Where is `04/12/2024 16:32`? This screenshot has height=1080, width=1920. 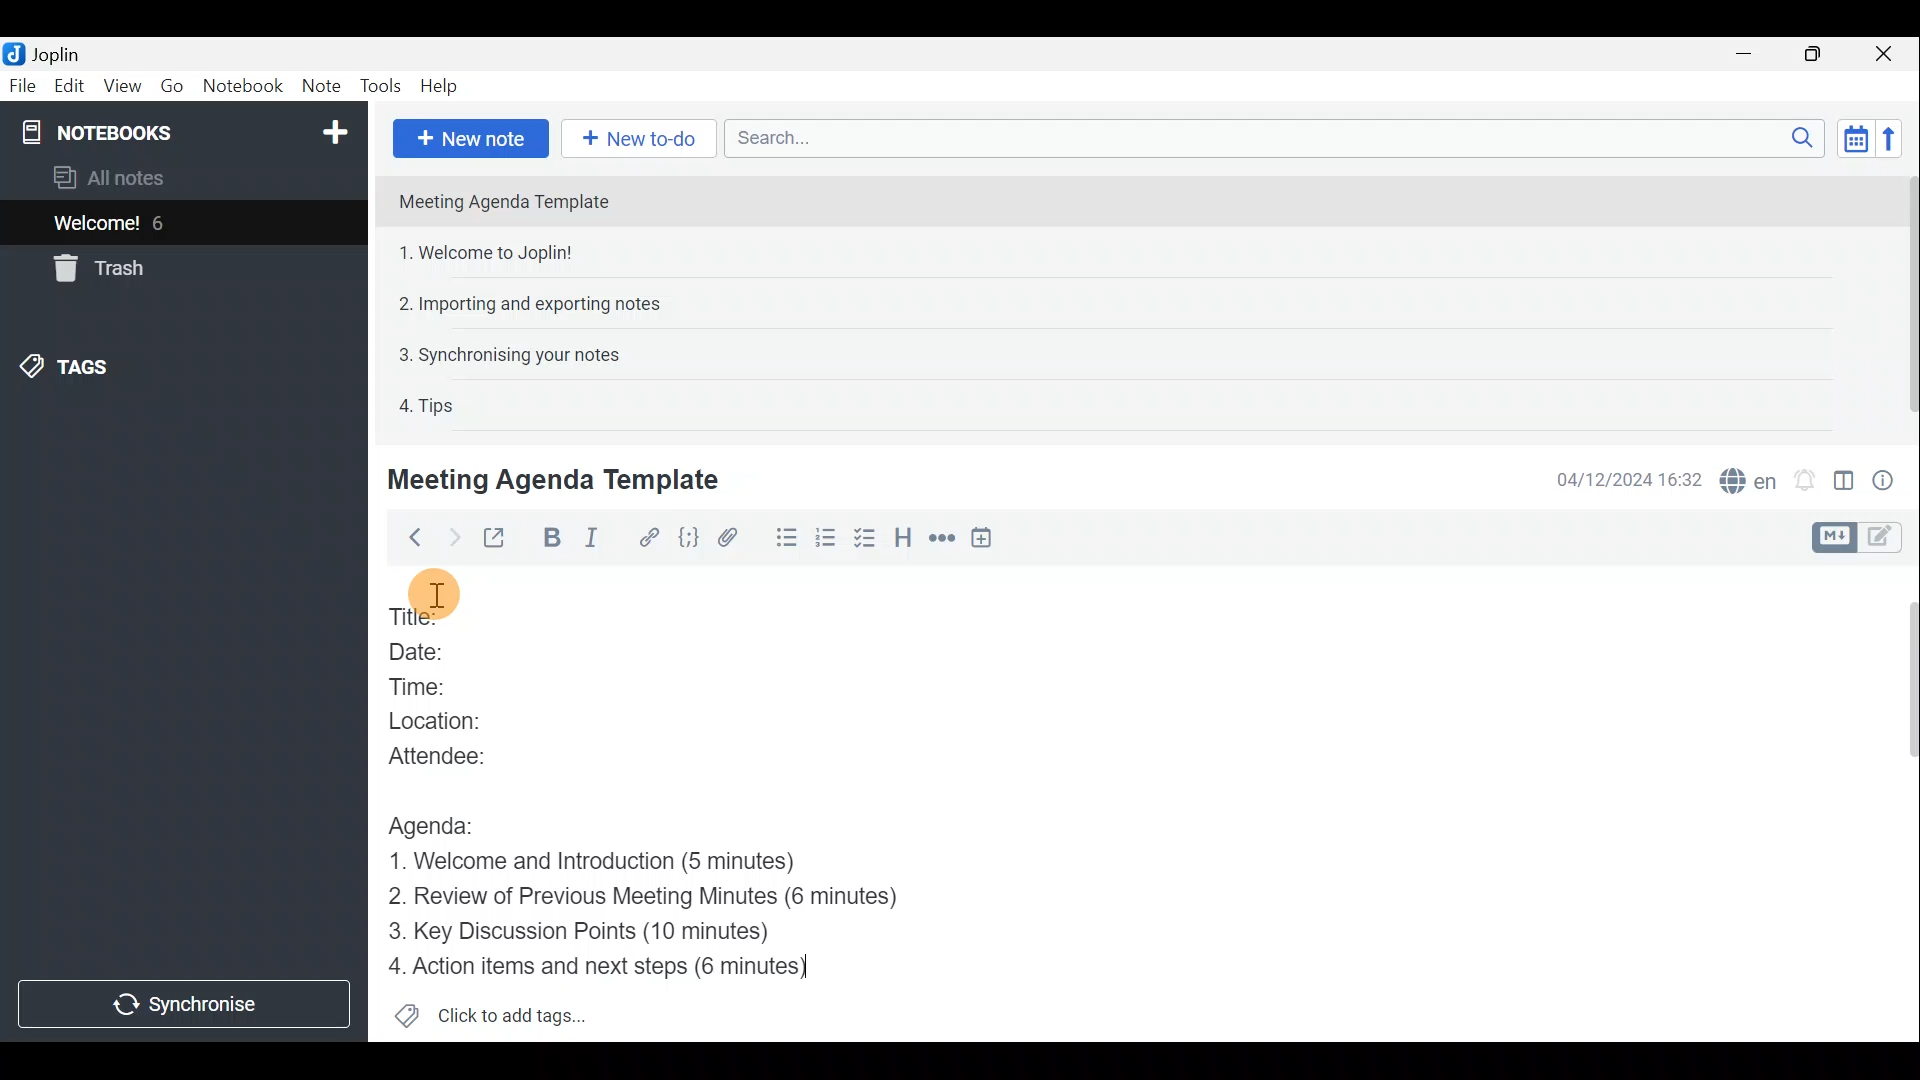 04/12/2024 16:32 is located at coordinates (1619, 478).